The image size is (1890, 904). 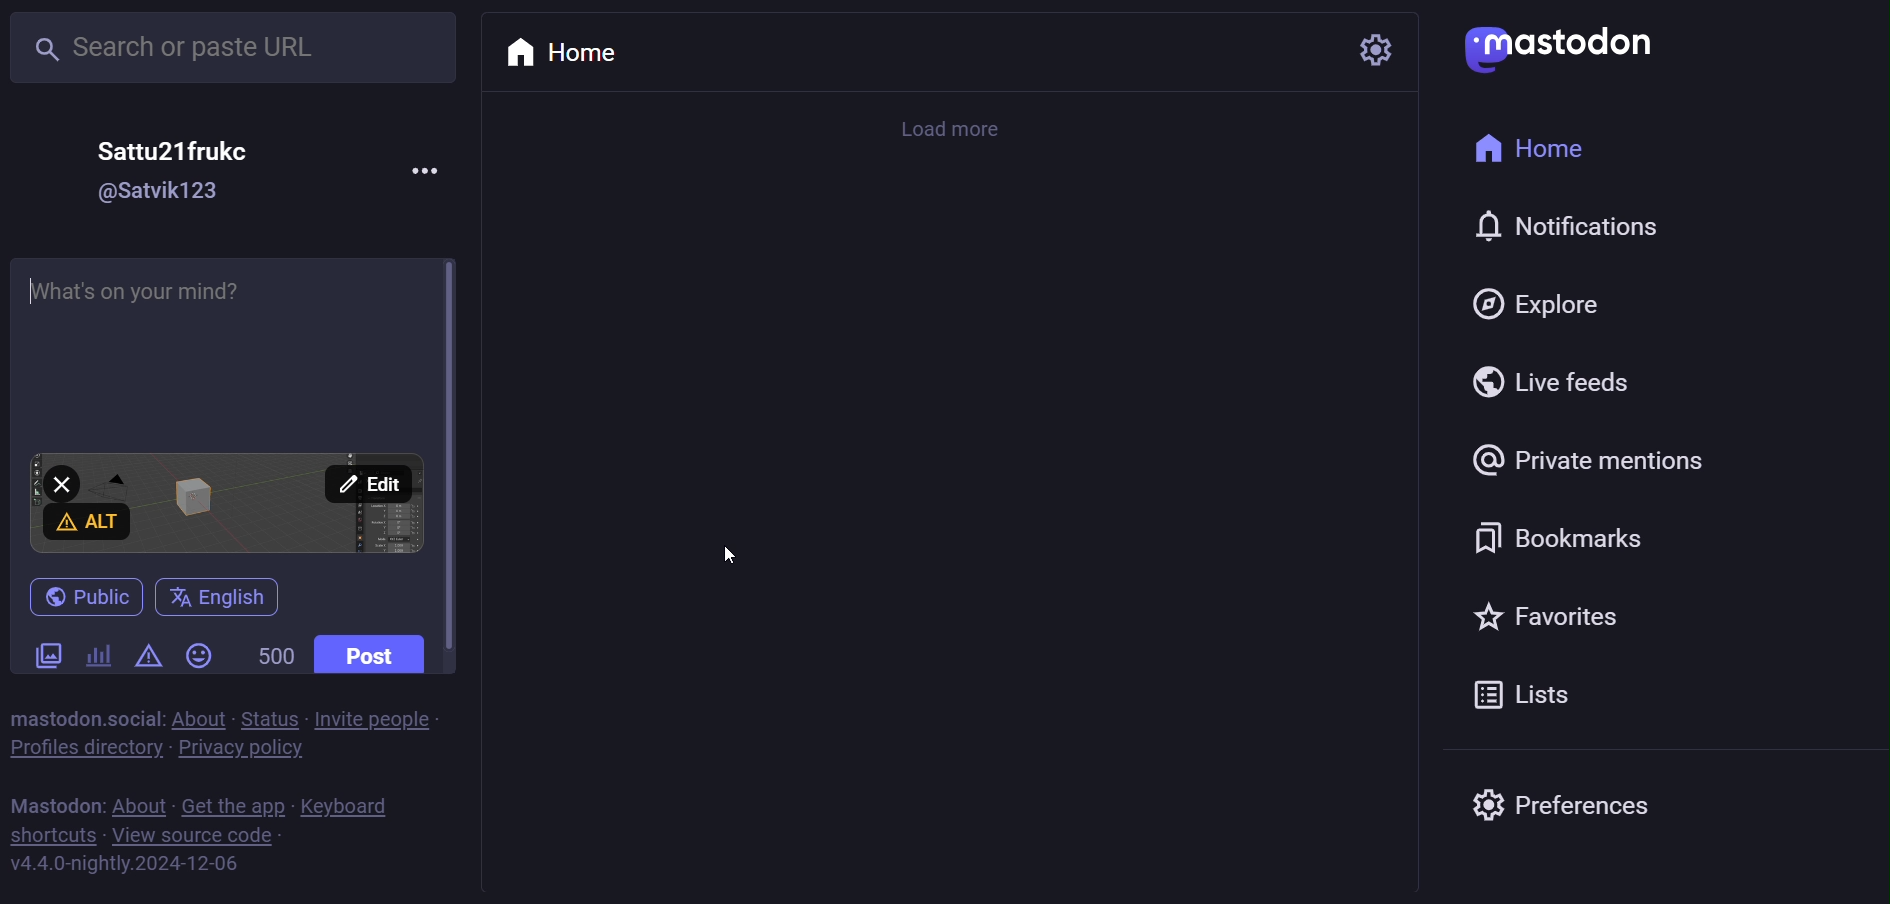 I want to click on get the app, so click(x=234, y=805).